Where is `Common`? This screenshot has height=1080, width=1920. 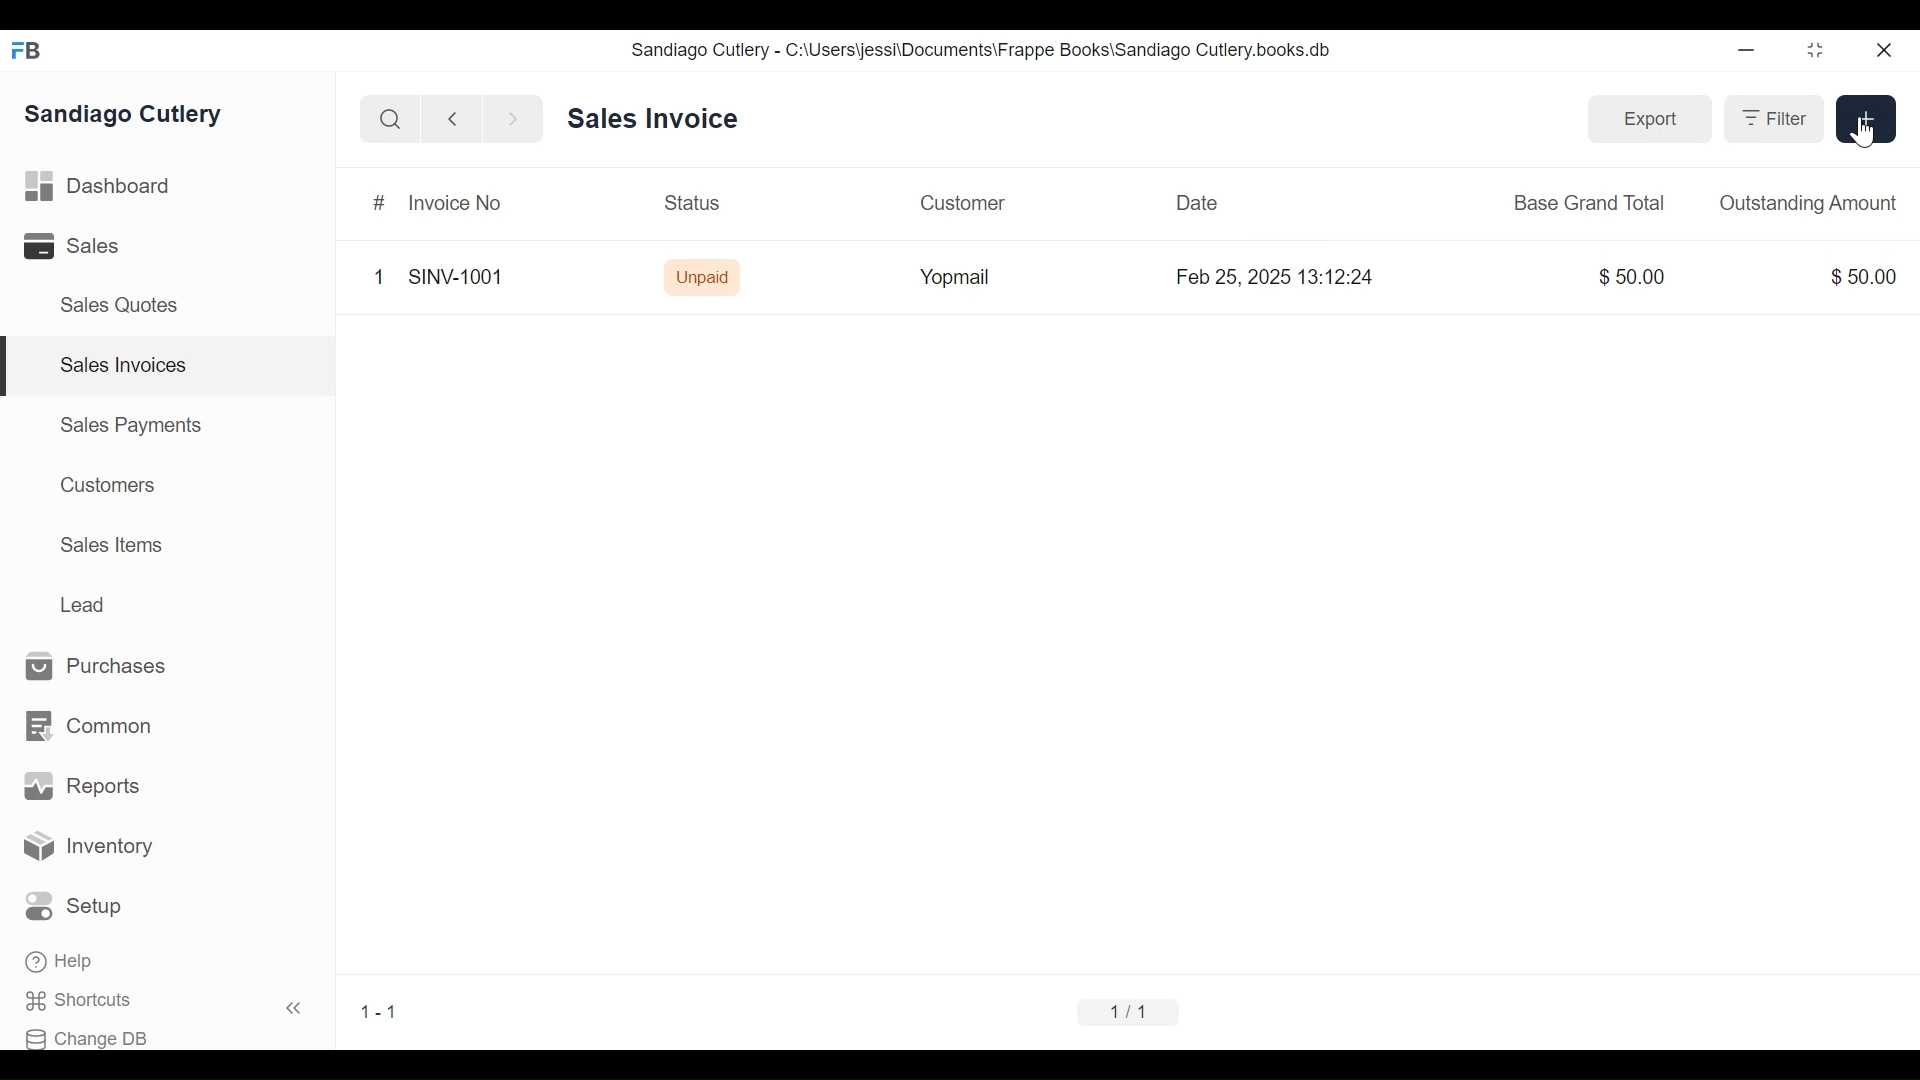 Common is located at coordinates (92, 727).